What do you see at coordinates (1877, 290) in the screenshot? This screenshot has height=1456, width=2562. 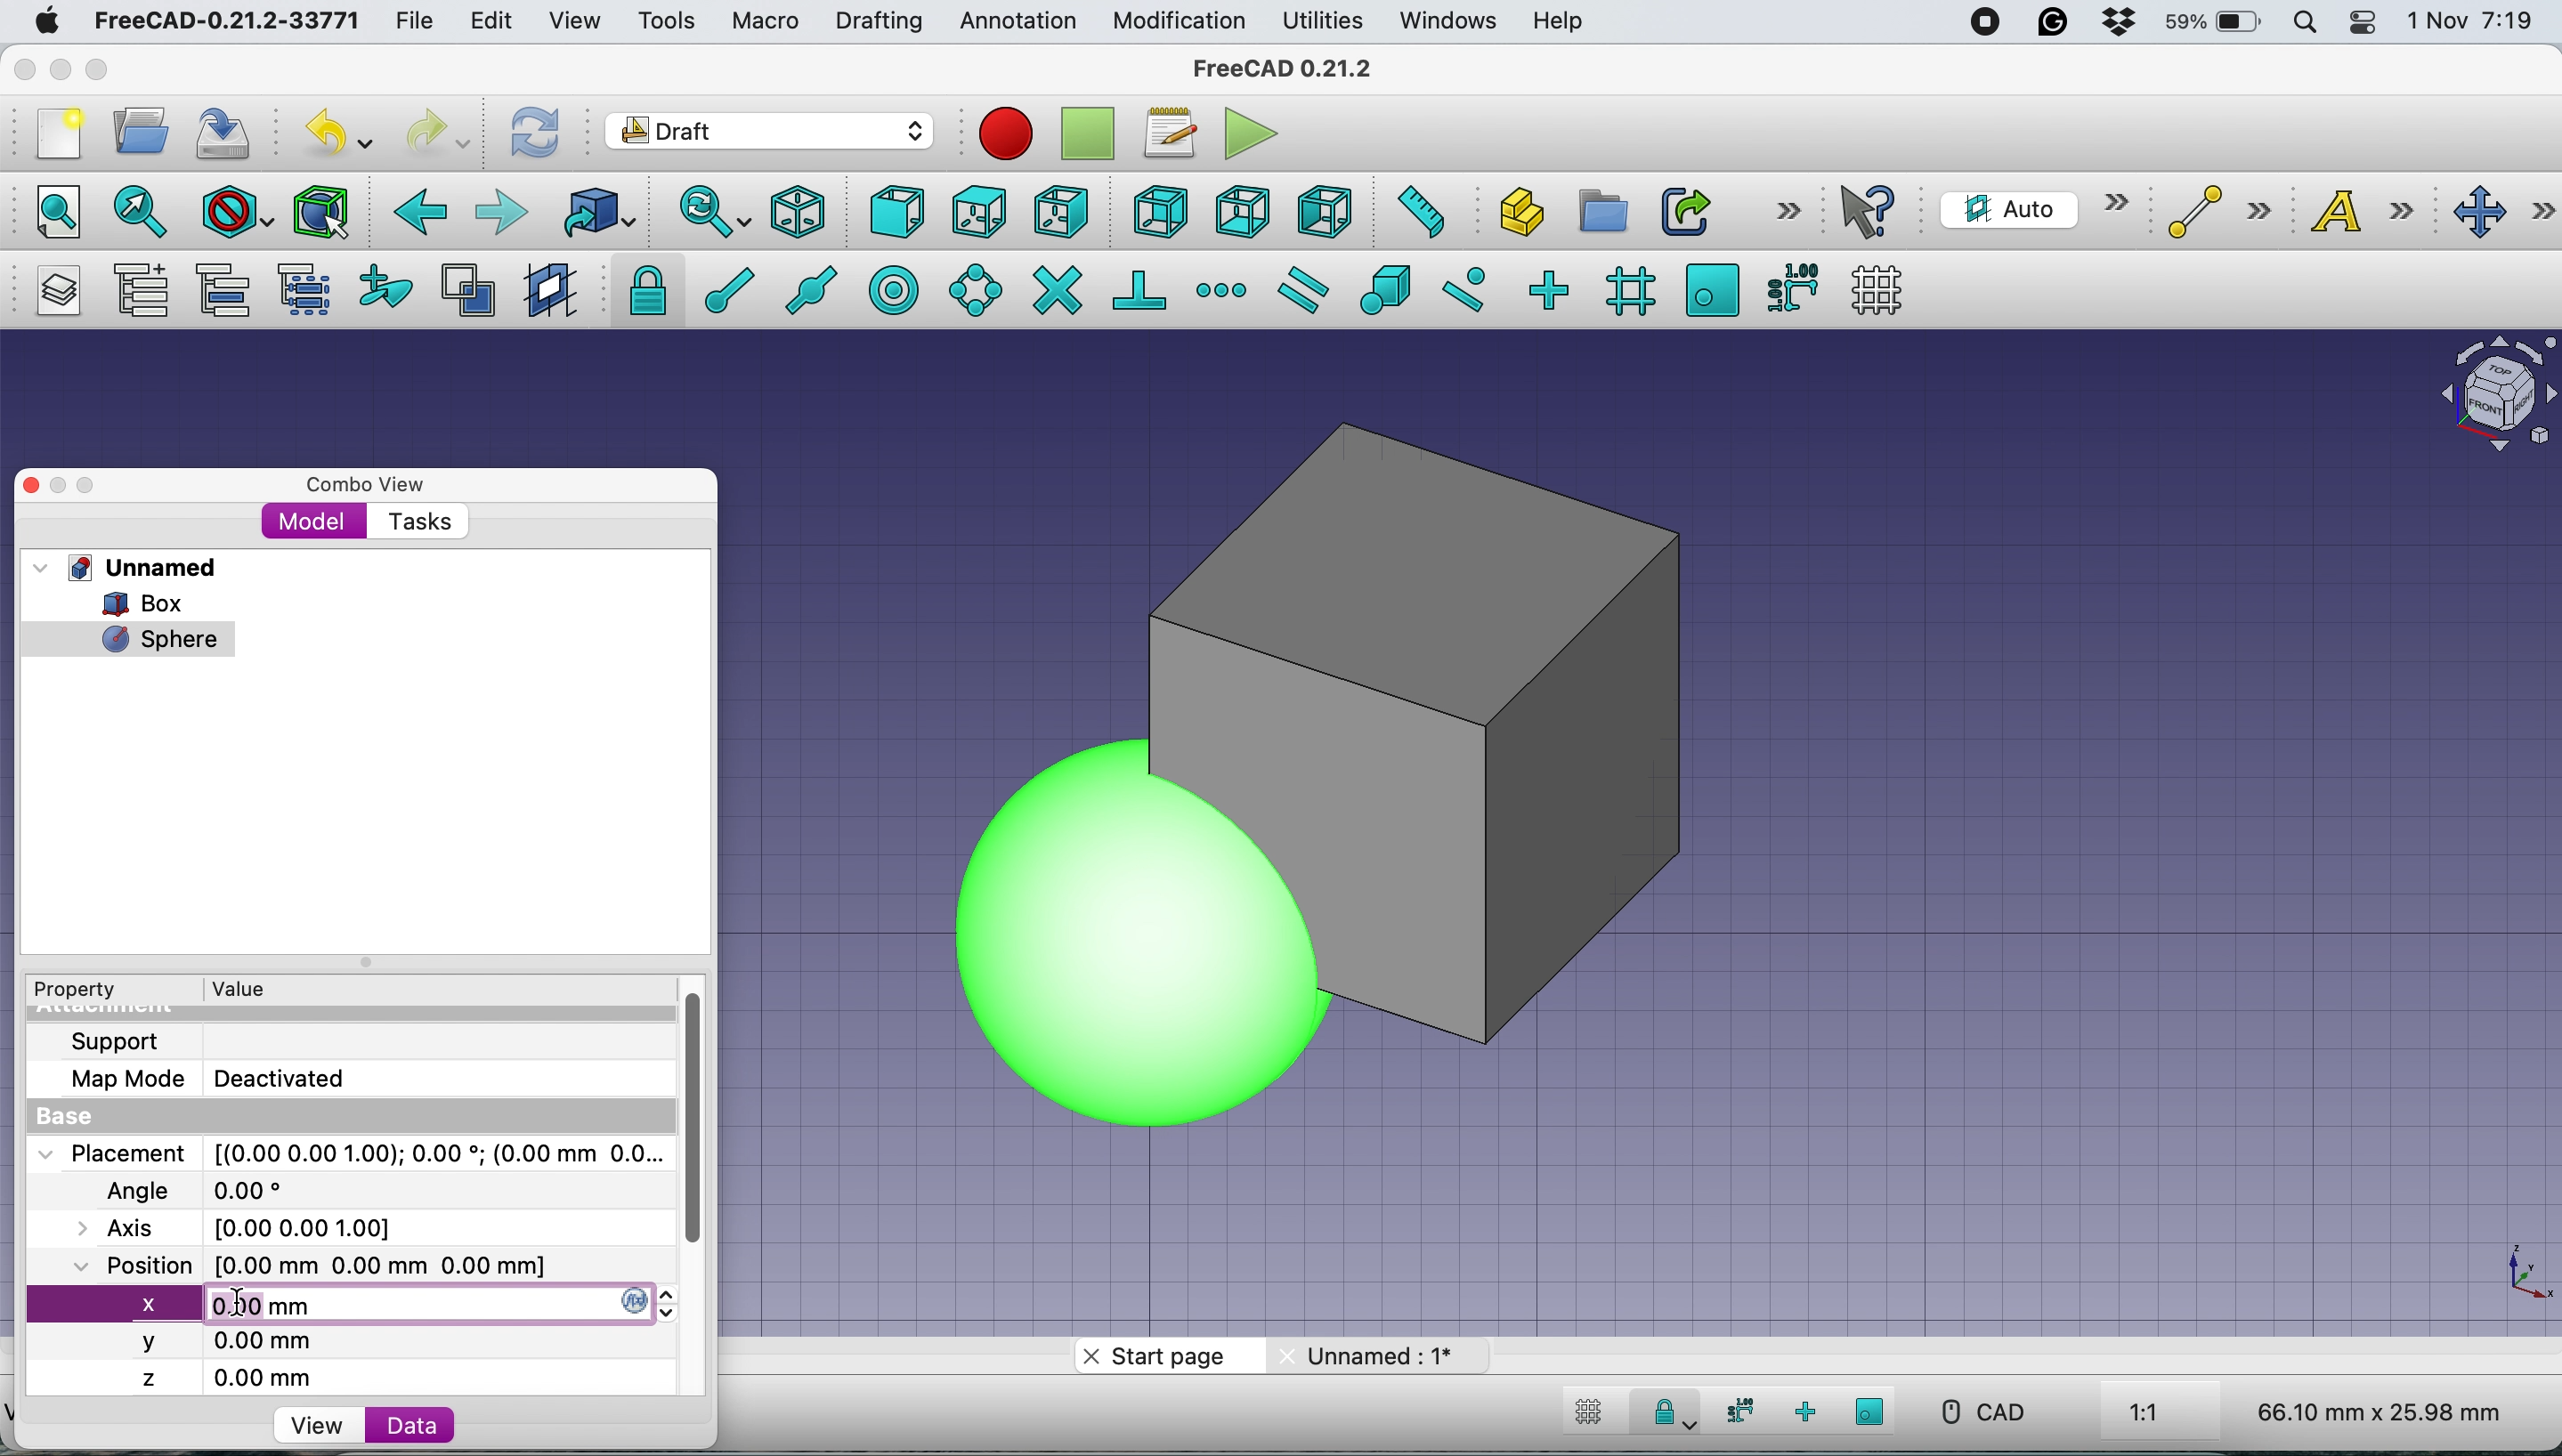 I see `toggle grid` at bounding box center [1877, 290].